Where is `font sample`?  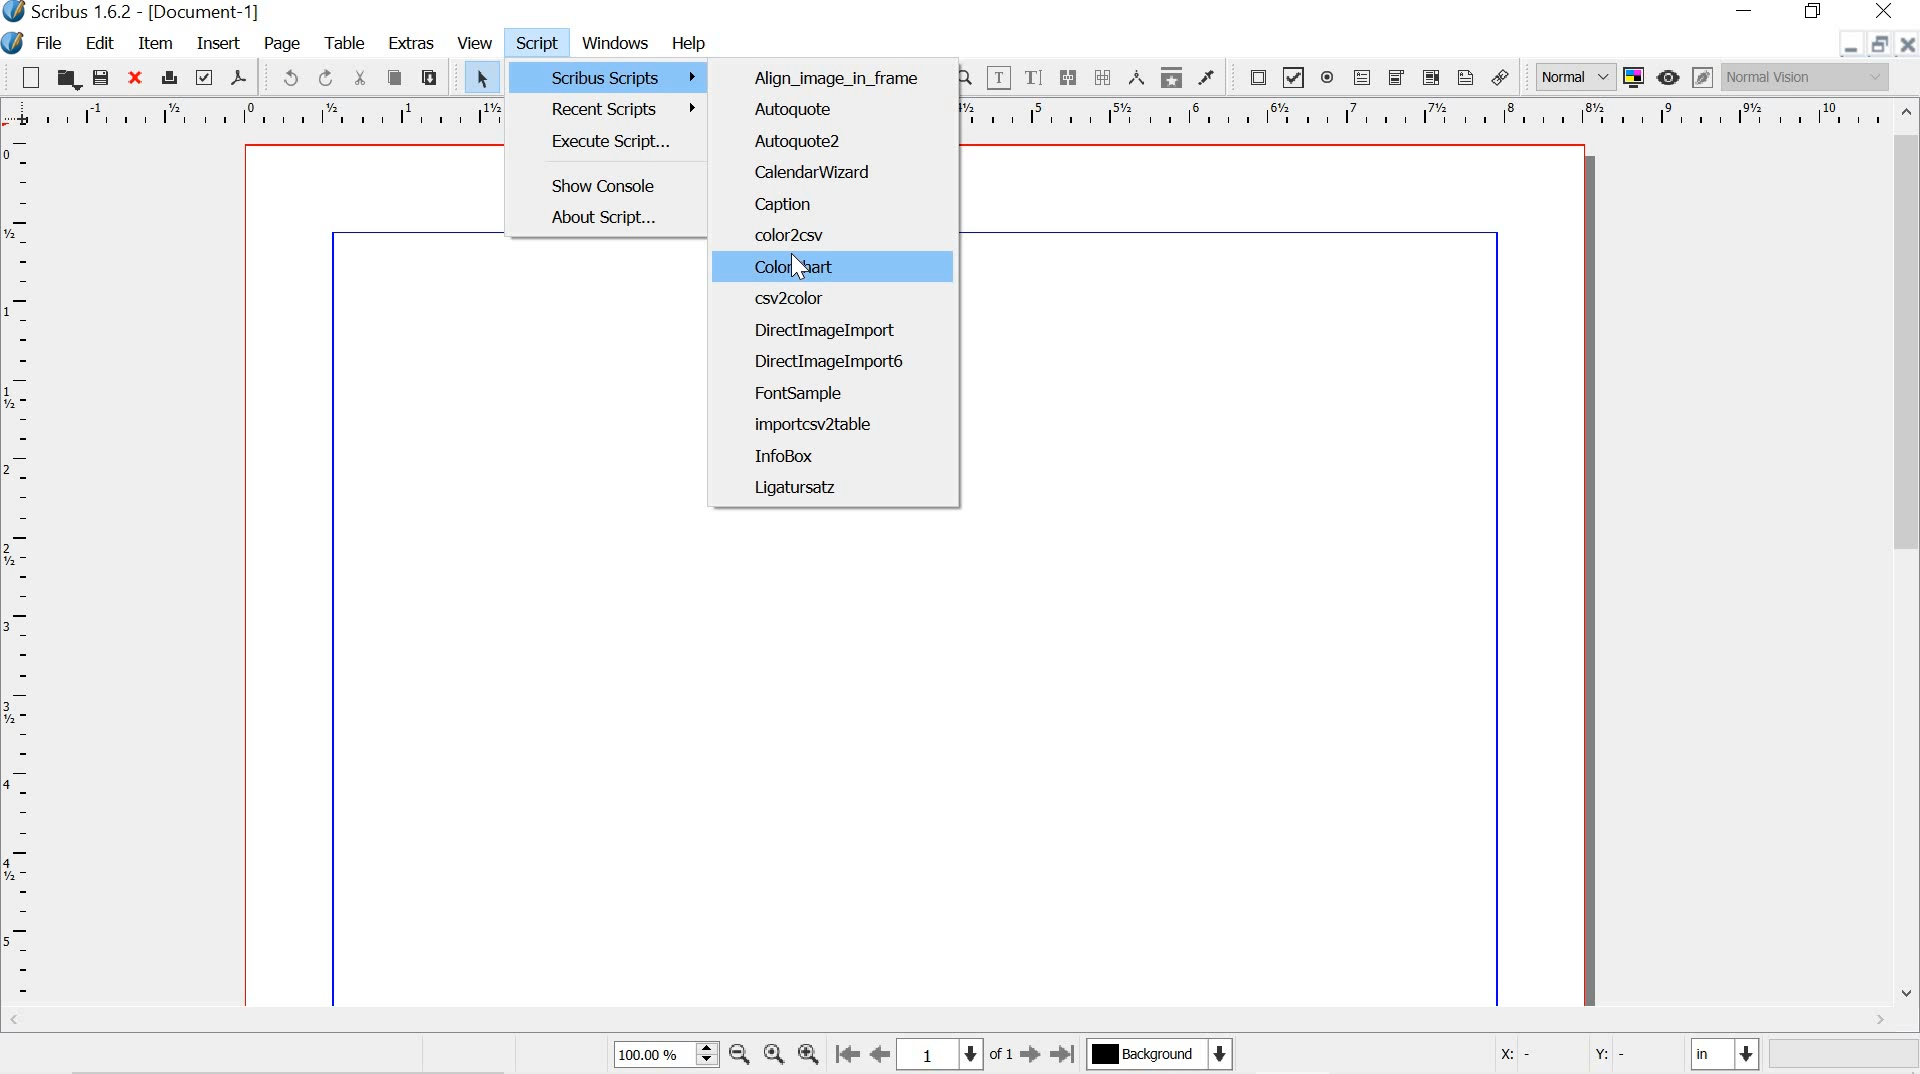
font sample is located at coordinates (800, 393).